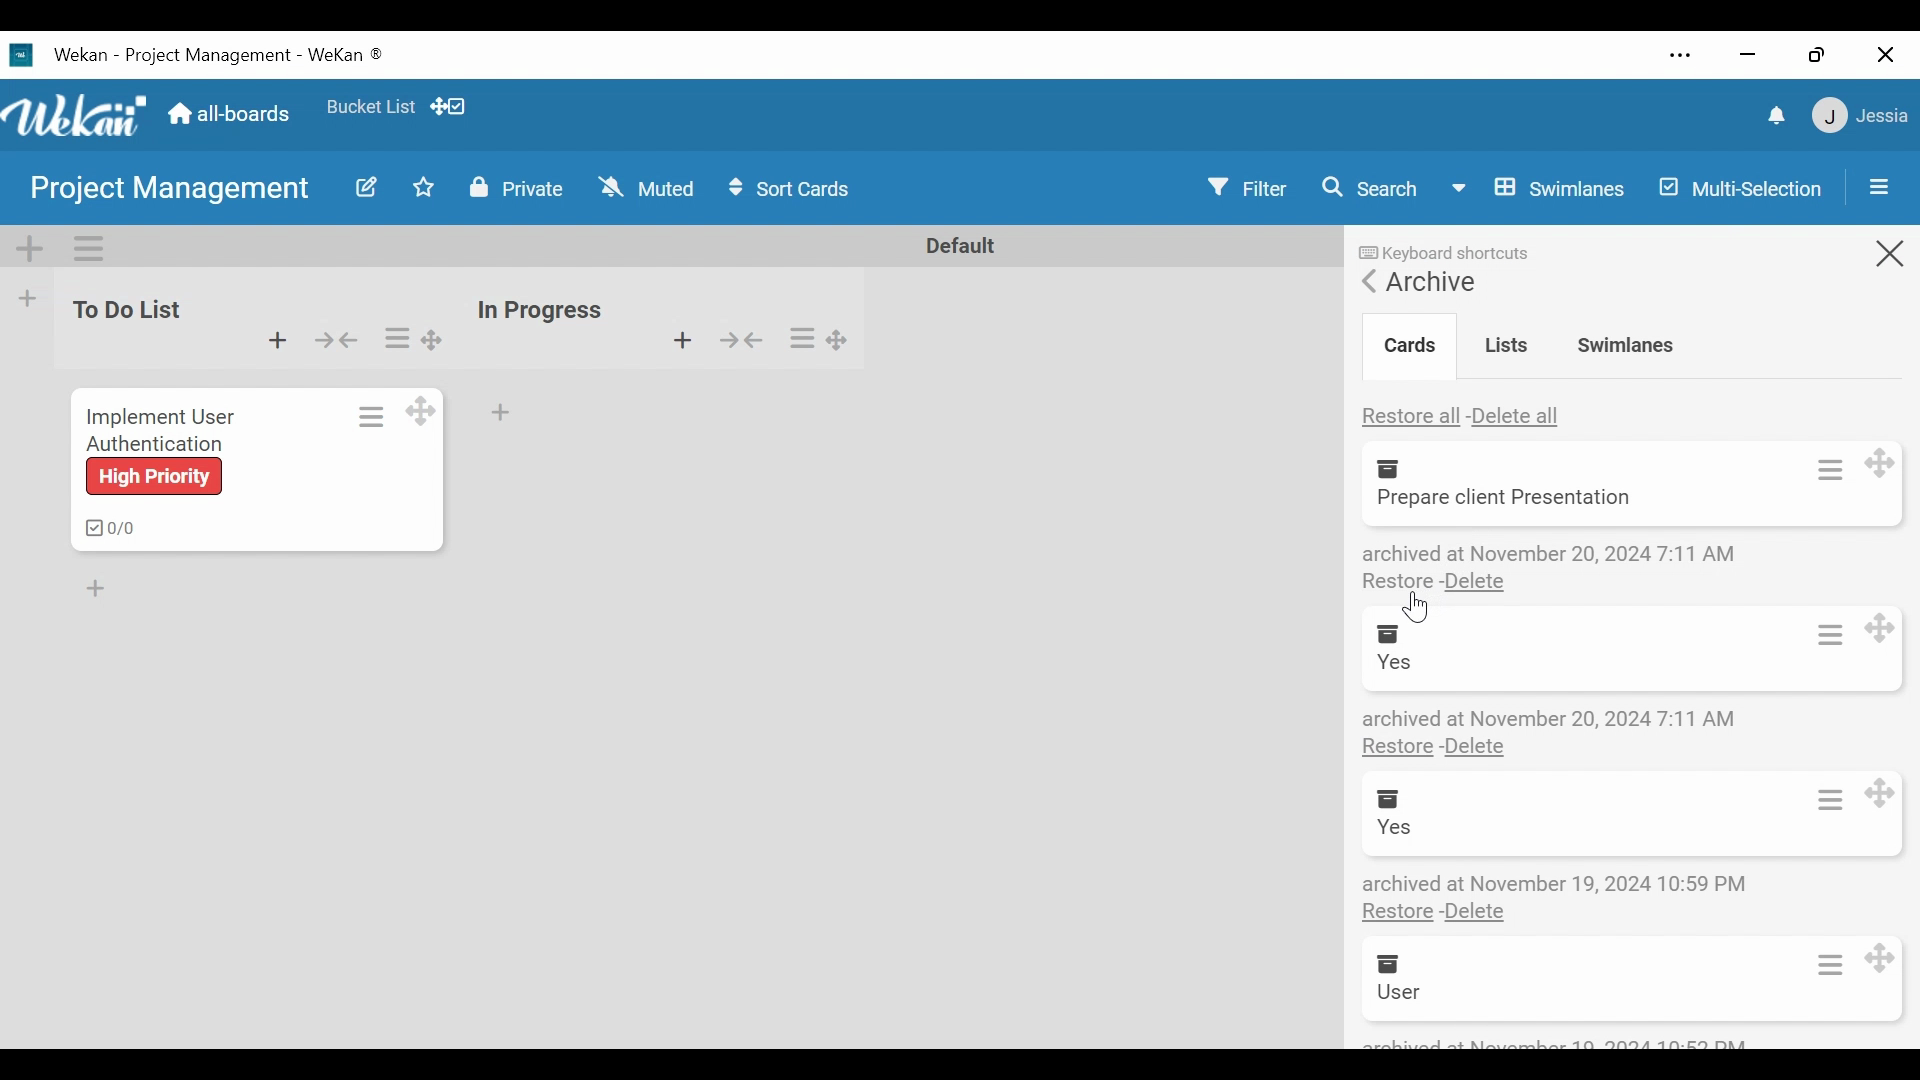 The image size is (1920, 1080). I want to click on Add Card to top of the list, so click(682, 340).